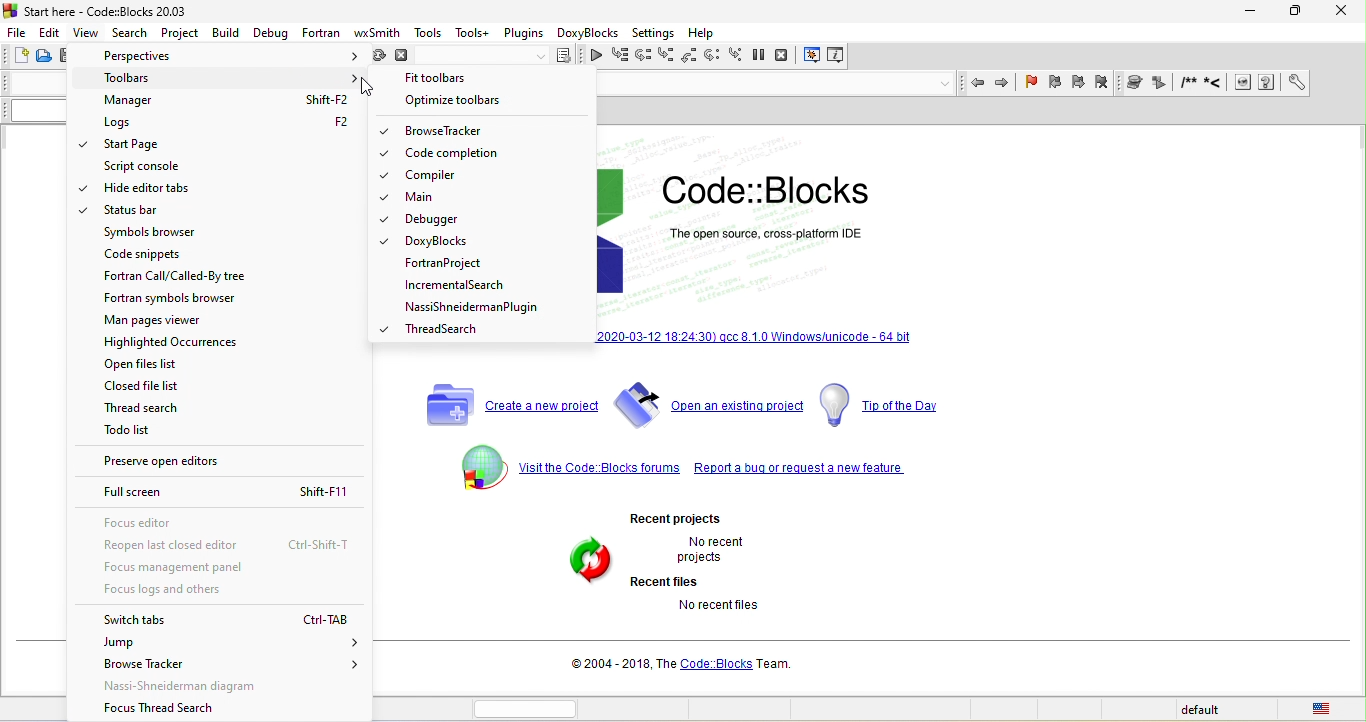 The height and width of the screenshot is (722, 1366). What do you see at coordinates (473, 308) in the screenshot?
I see `nassishneideman plugin` at bounding box center [473, 308].